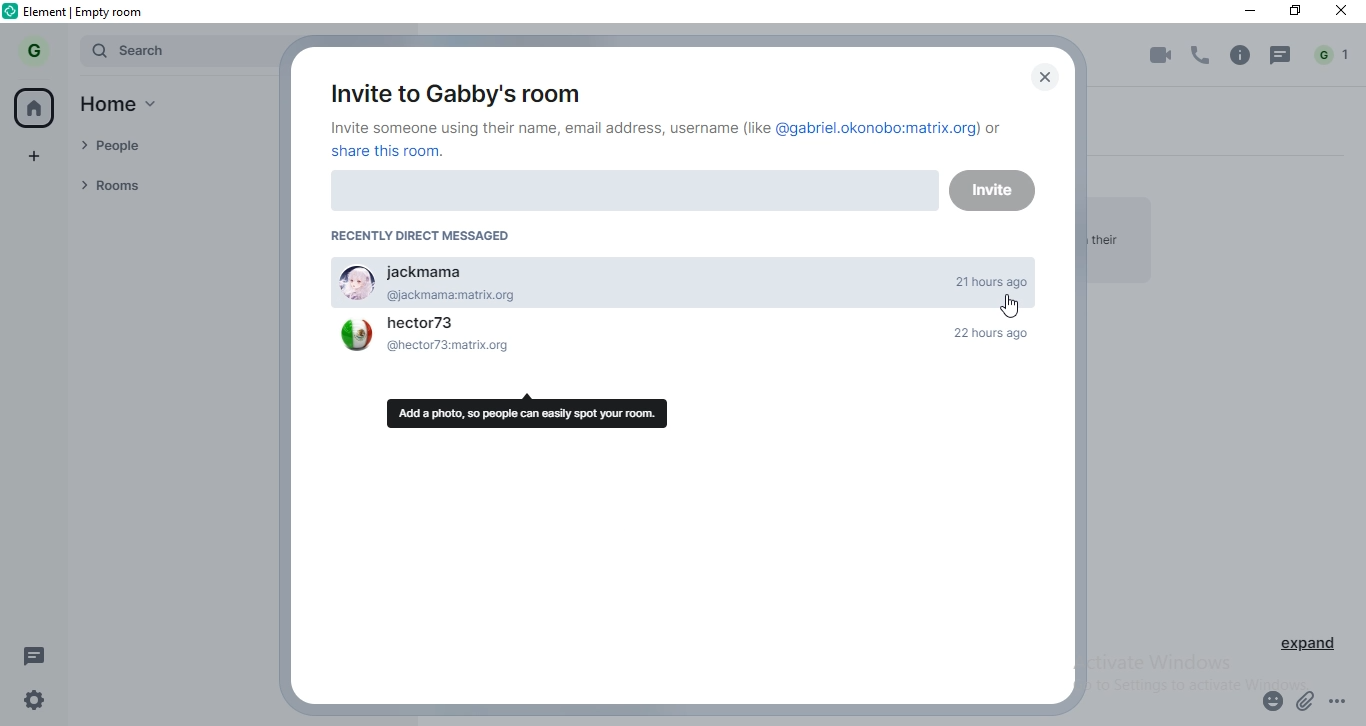 Image resolution: width=1366 pixels, height=726 pixels. What do you see at coordinates (1334, 55) in the screenshot?
I see `notification` at bounding box center [1334, 55].